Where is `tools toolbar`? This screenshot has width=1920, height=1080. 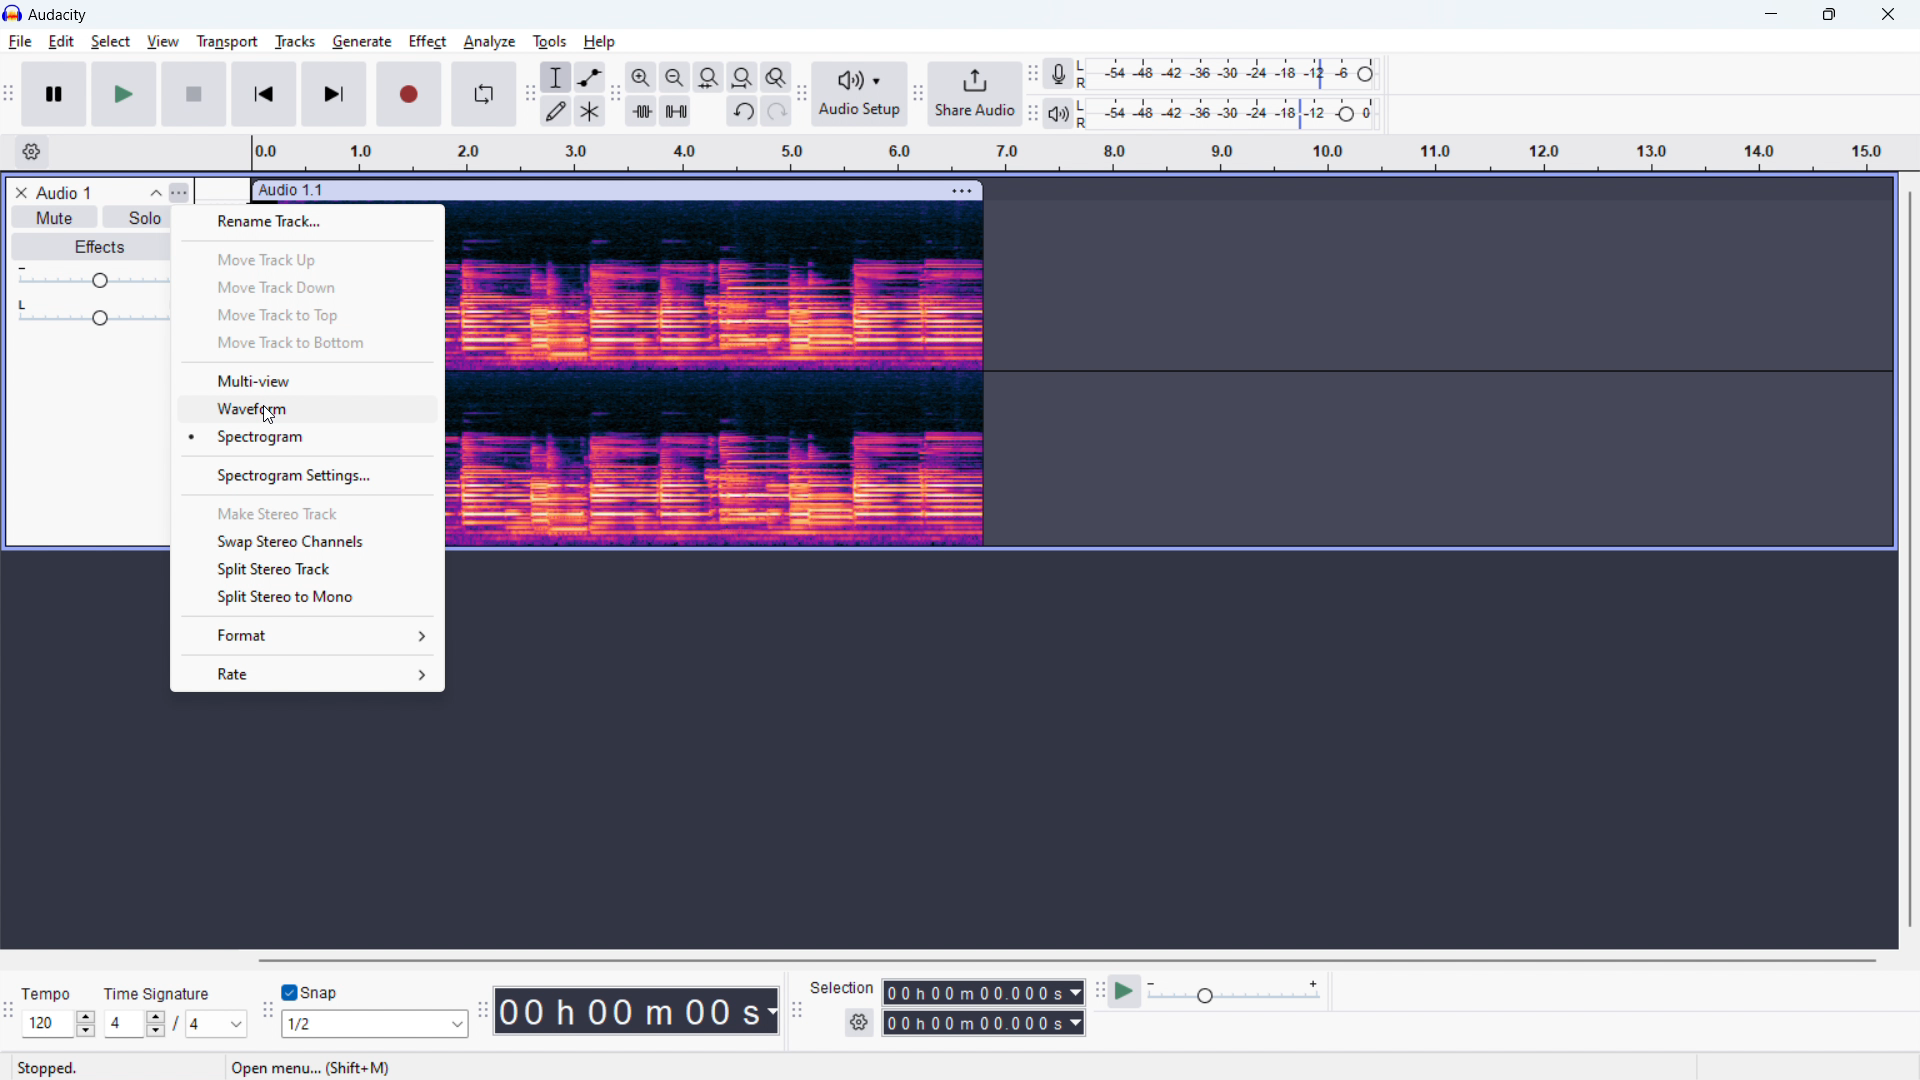 tools toolbar is located at coordinates (530, 95).